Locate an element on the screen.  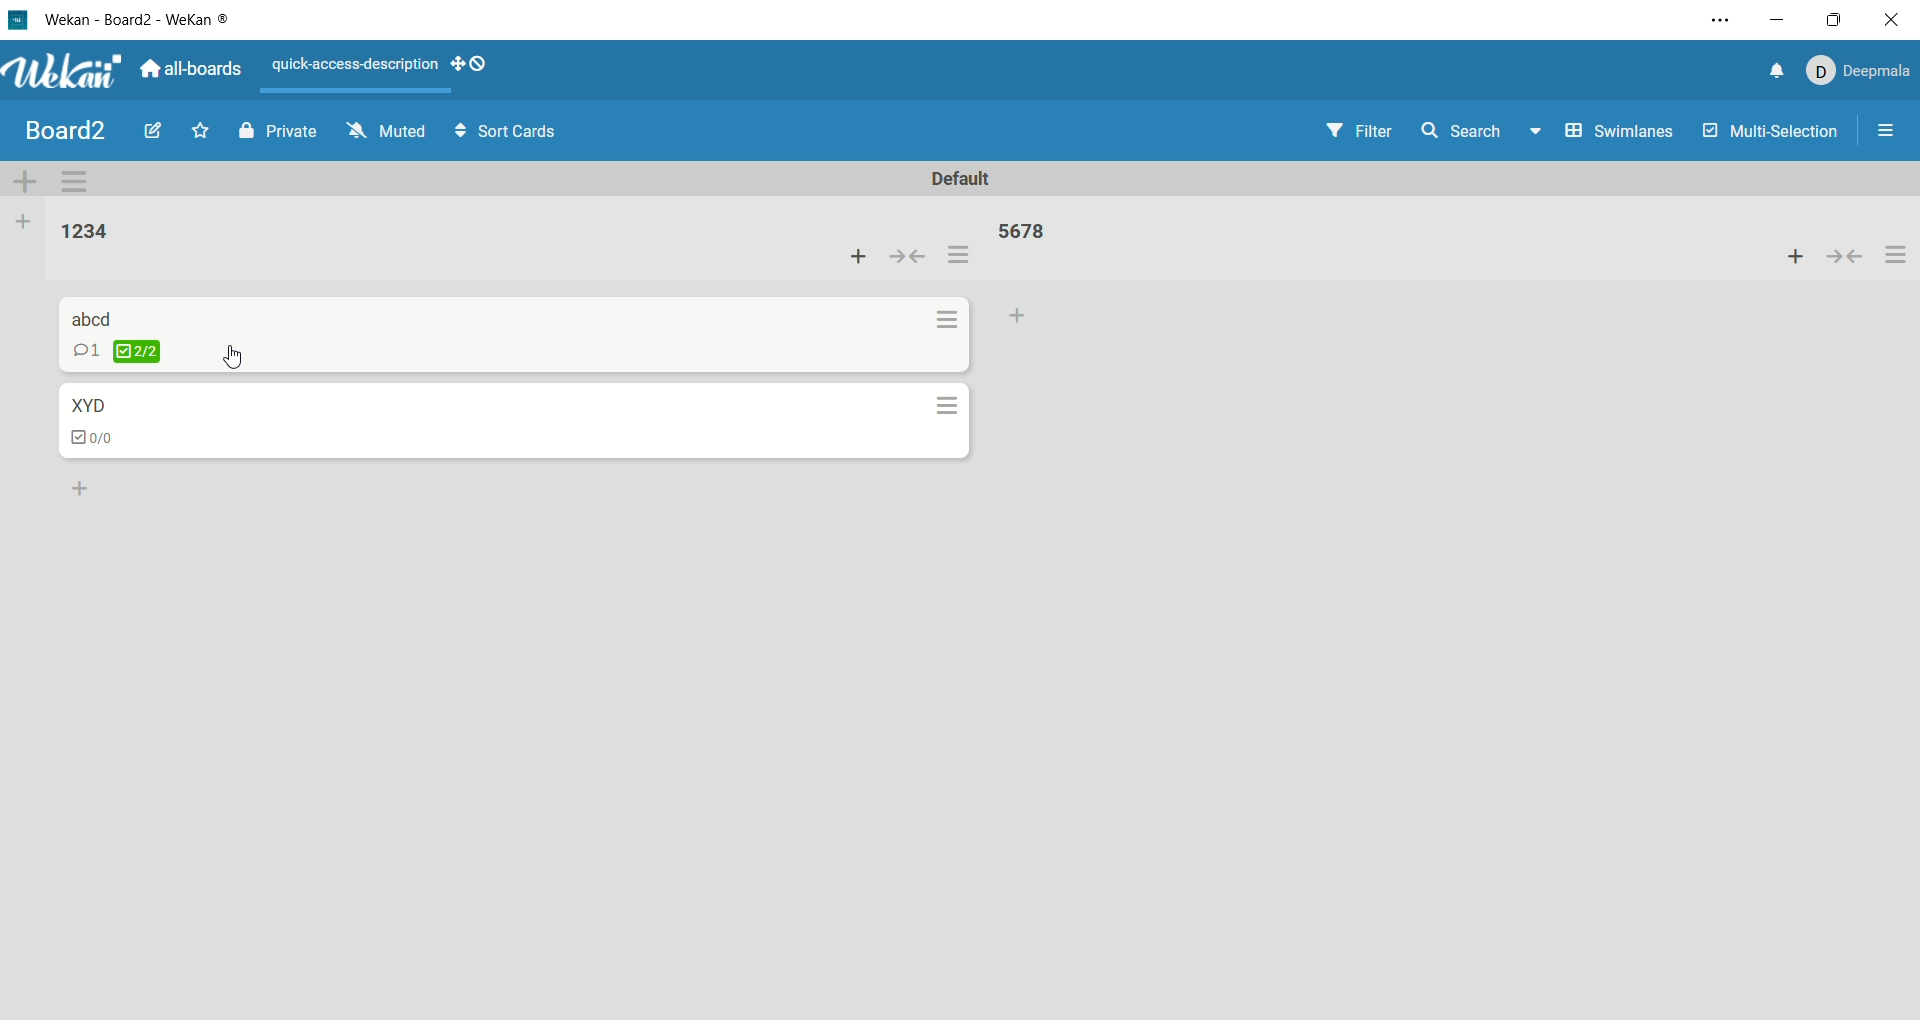
swimlane actions is located at coordinates (79, 183).